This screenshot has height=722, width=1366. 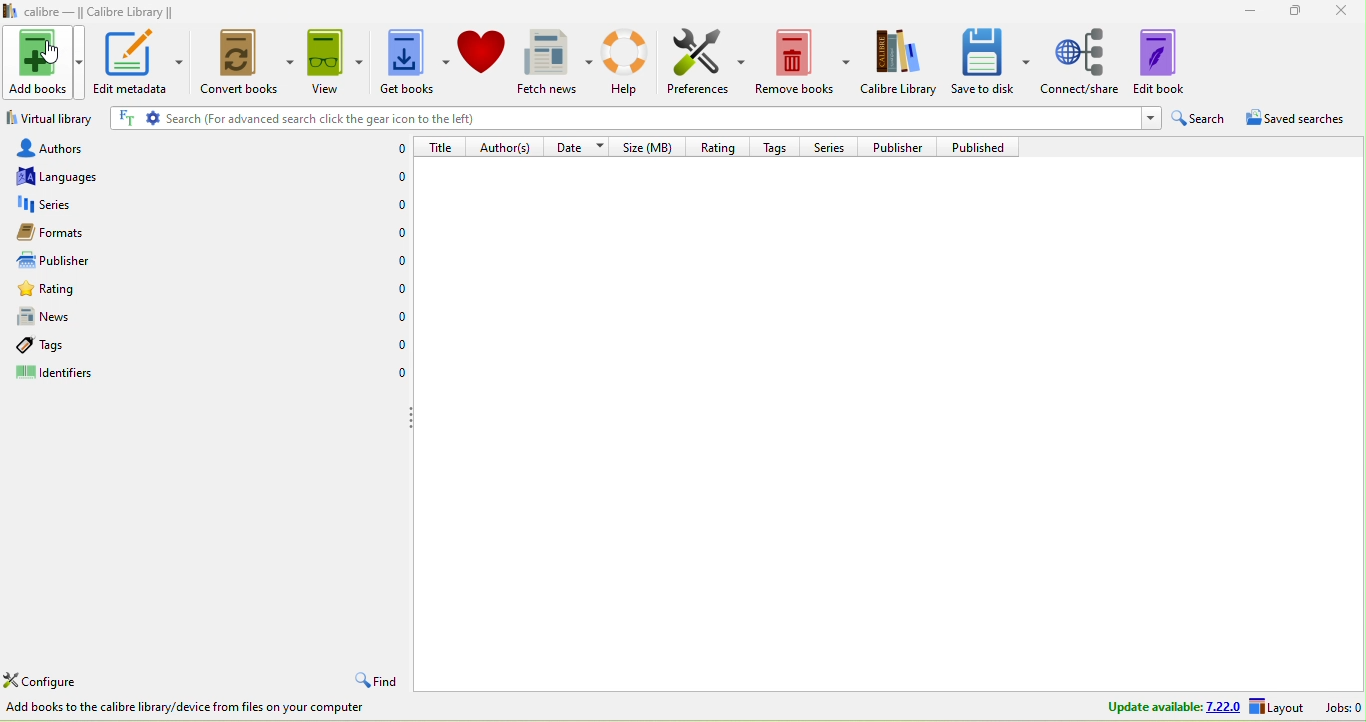 I want to click on find, so click(x=380, y=680).